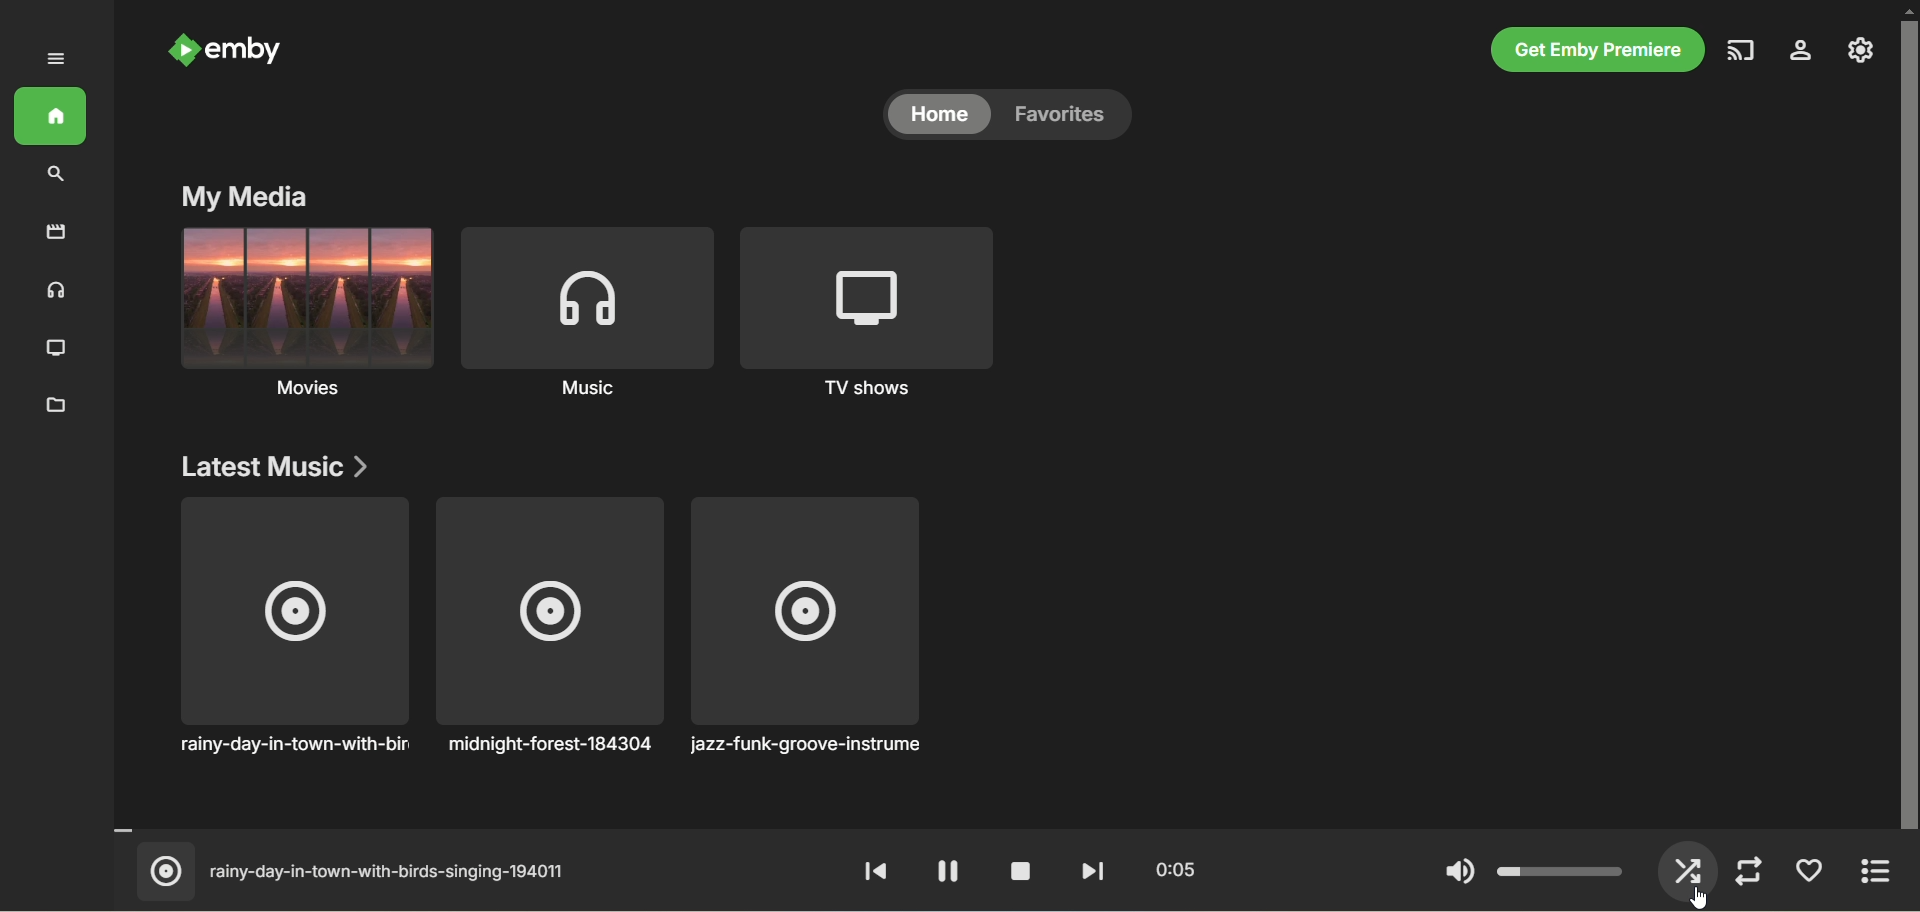  What do you see at coordinates (999, 829) in the screenshot?
I see `timeline` at bounding box center [999, 829].